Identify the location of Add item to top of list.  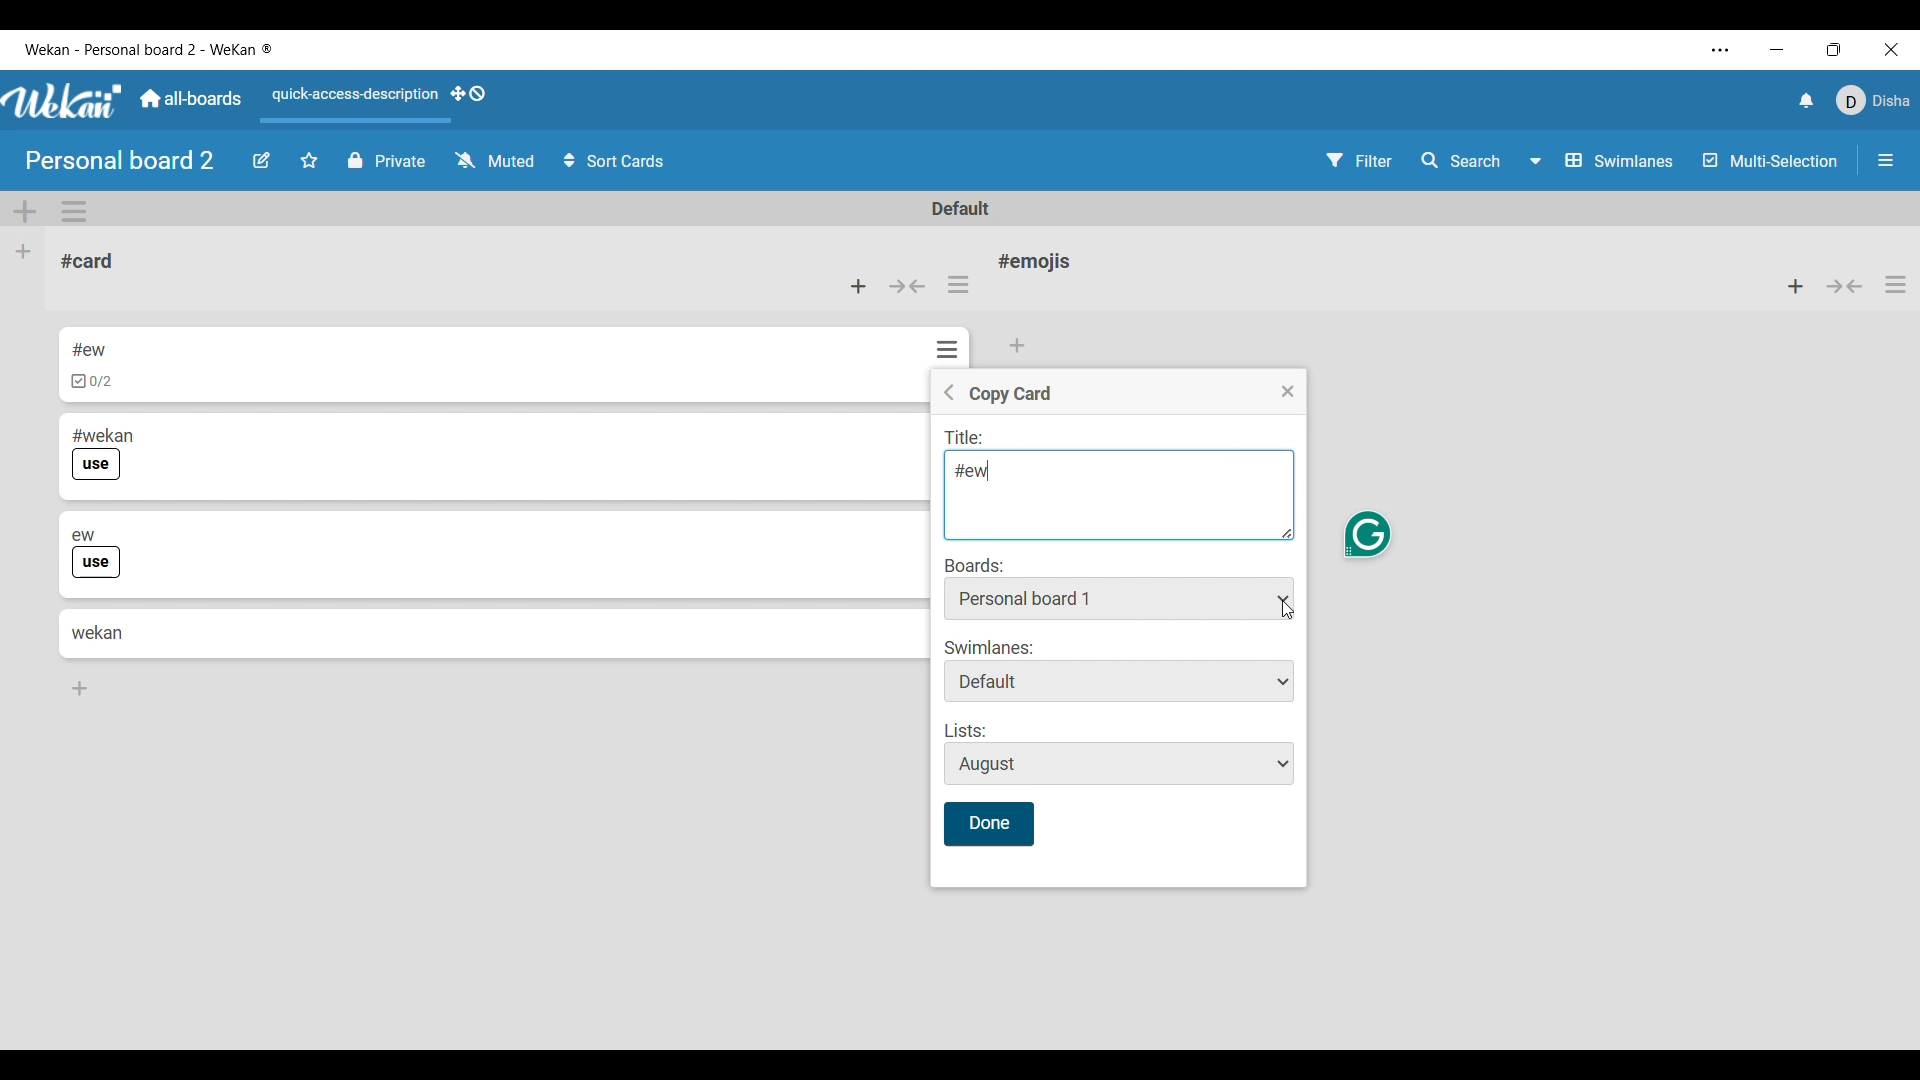
(1796, 286).